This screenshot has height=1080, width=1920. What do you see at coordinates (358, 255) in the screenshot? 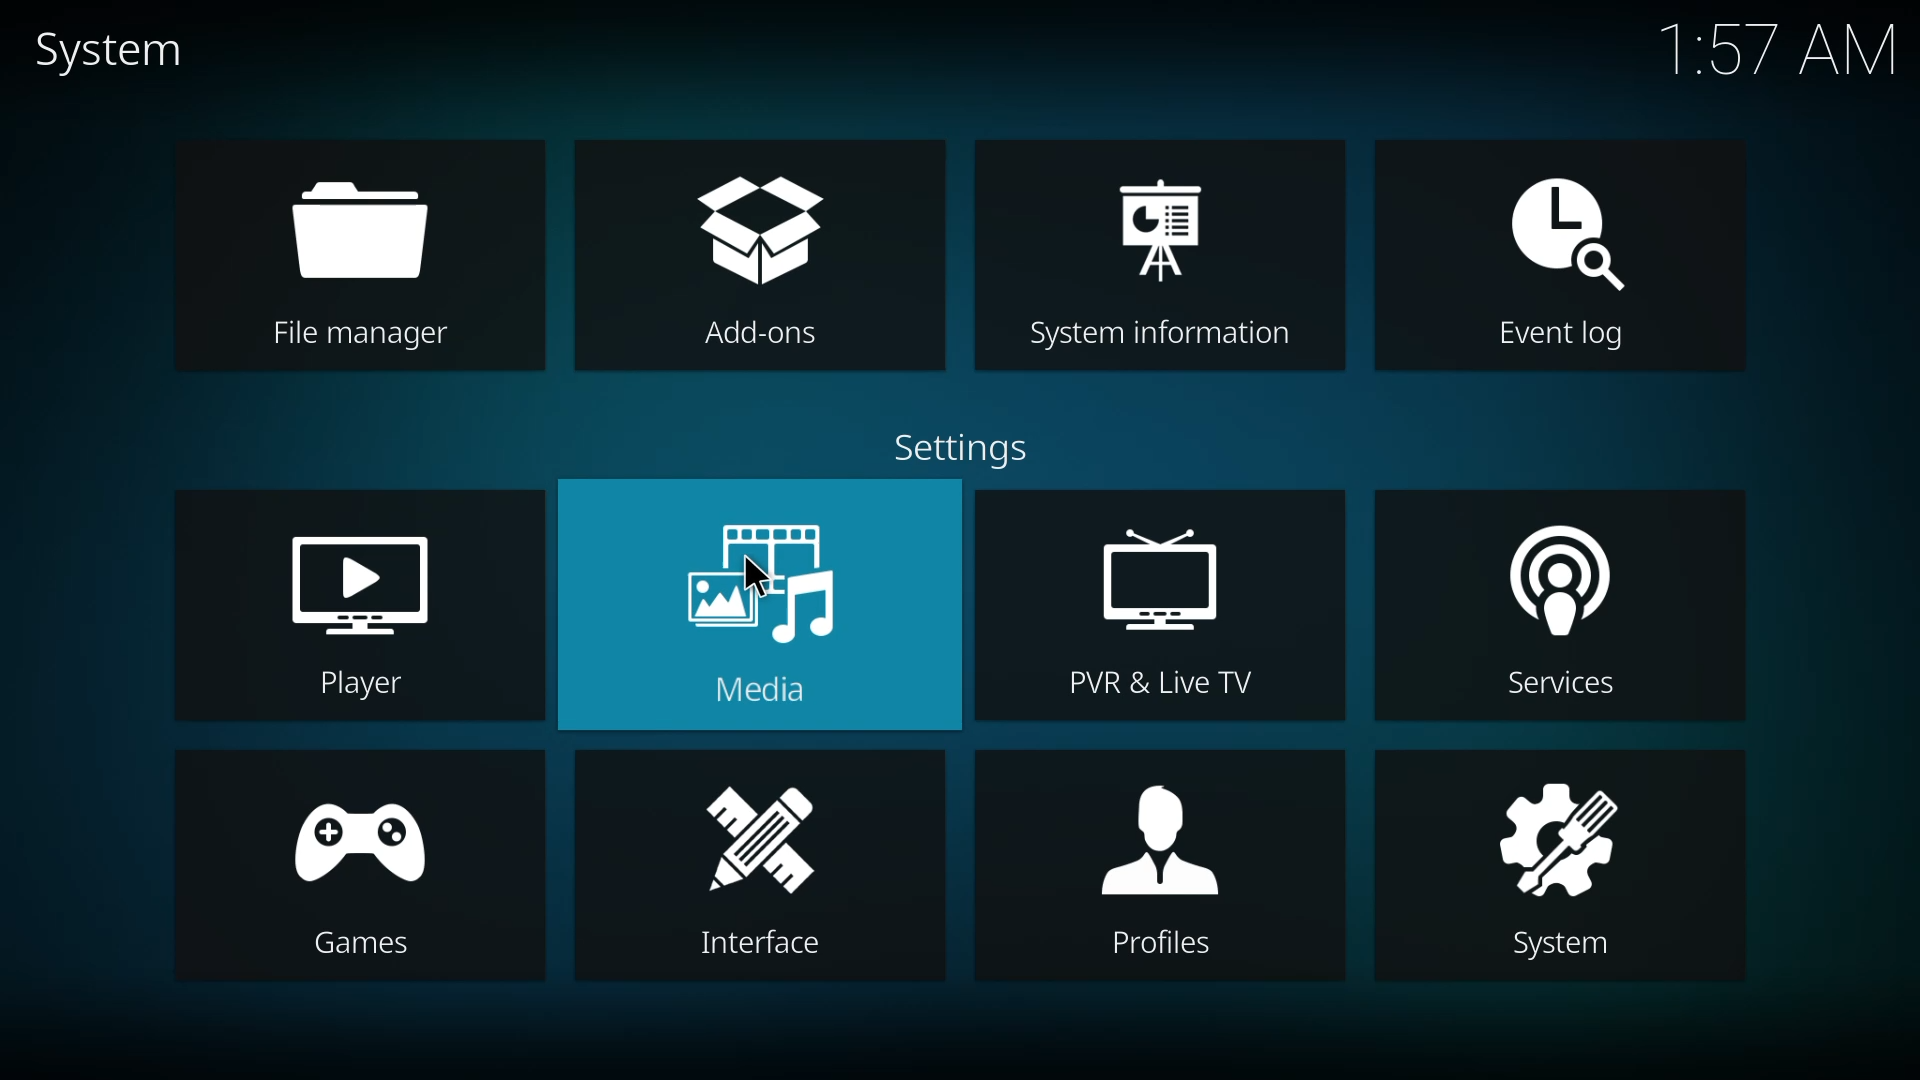
I see `file manager` at bounding box center [358, 255].